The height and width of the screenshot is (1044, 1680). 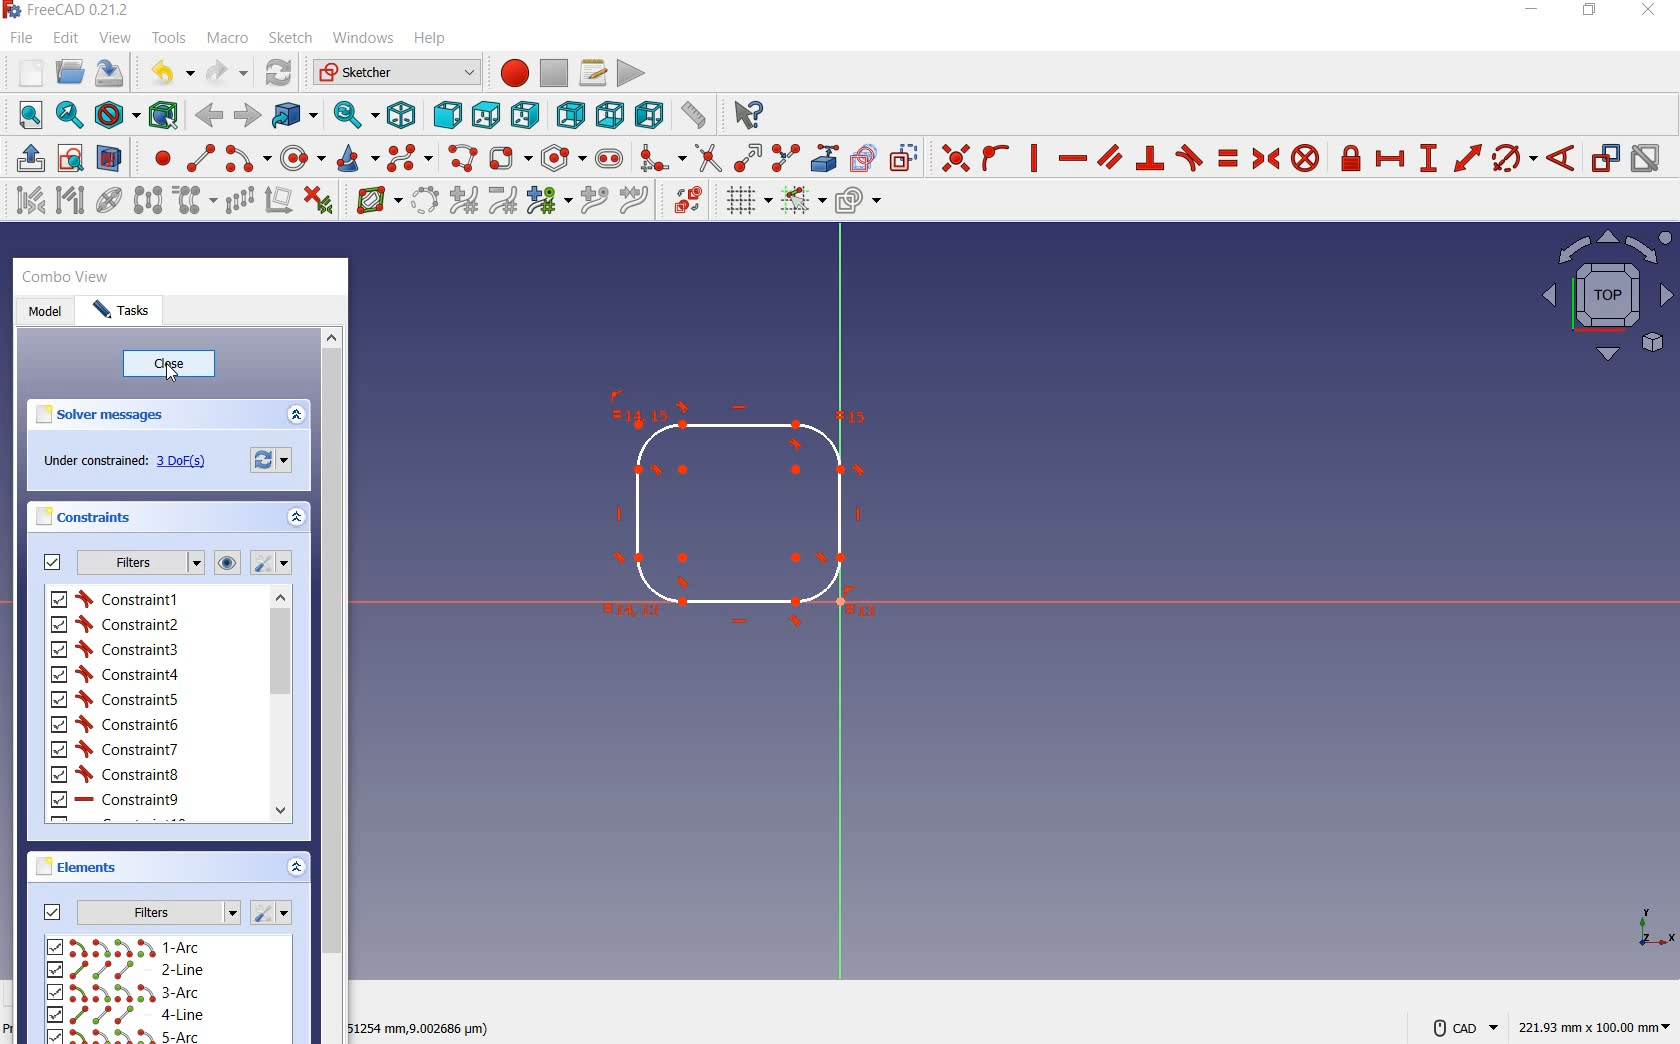 What do you see at coordinates (199, 159) in the screenshot?
I see `create line` at bounding box center [199, 159].